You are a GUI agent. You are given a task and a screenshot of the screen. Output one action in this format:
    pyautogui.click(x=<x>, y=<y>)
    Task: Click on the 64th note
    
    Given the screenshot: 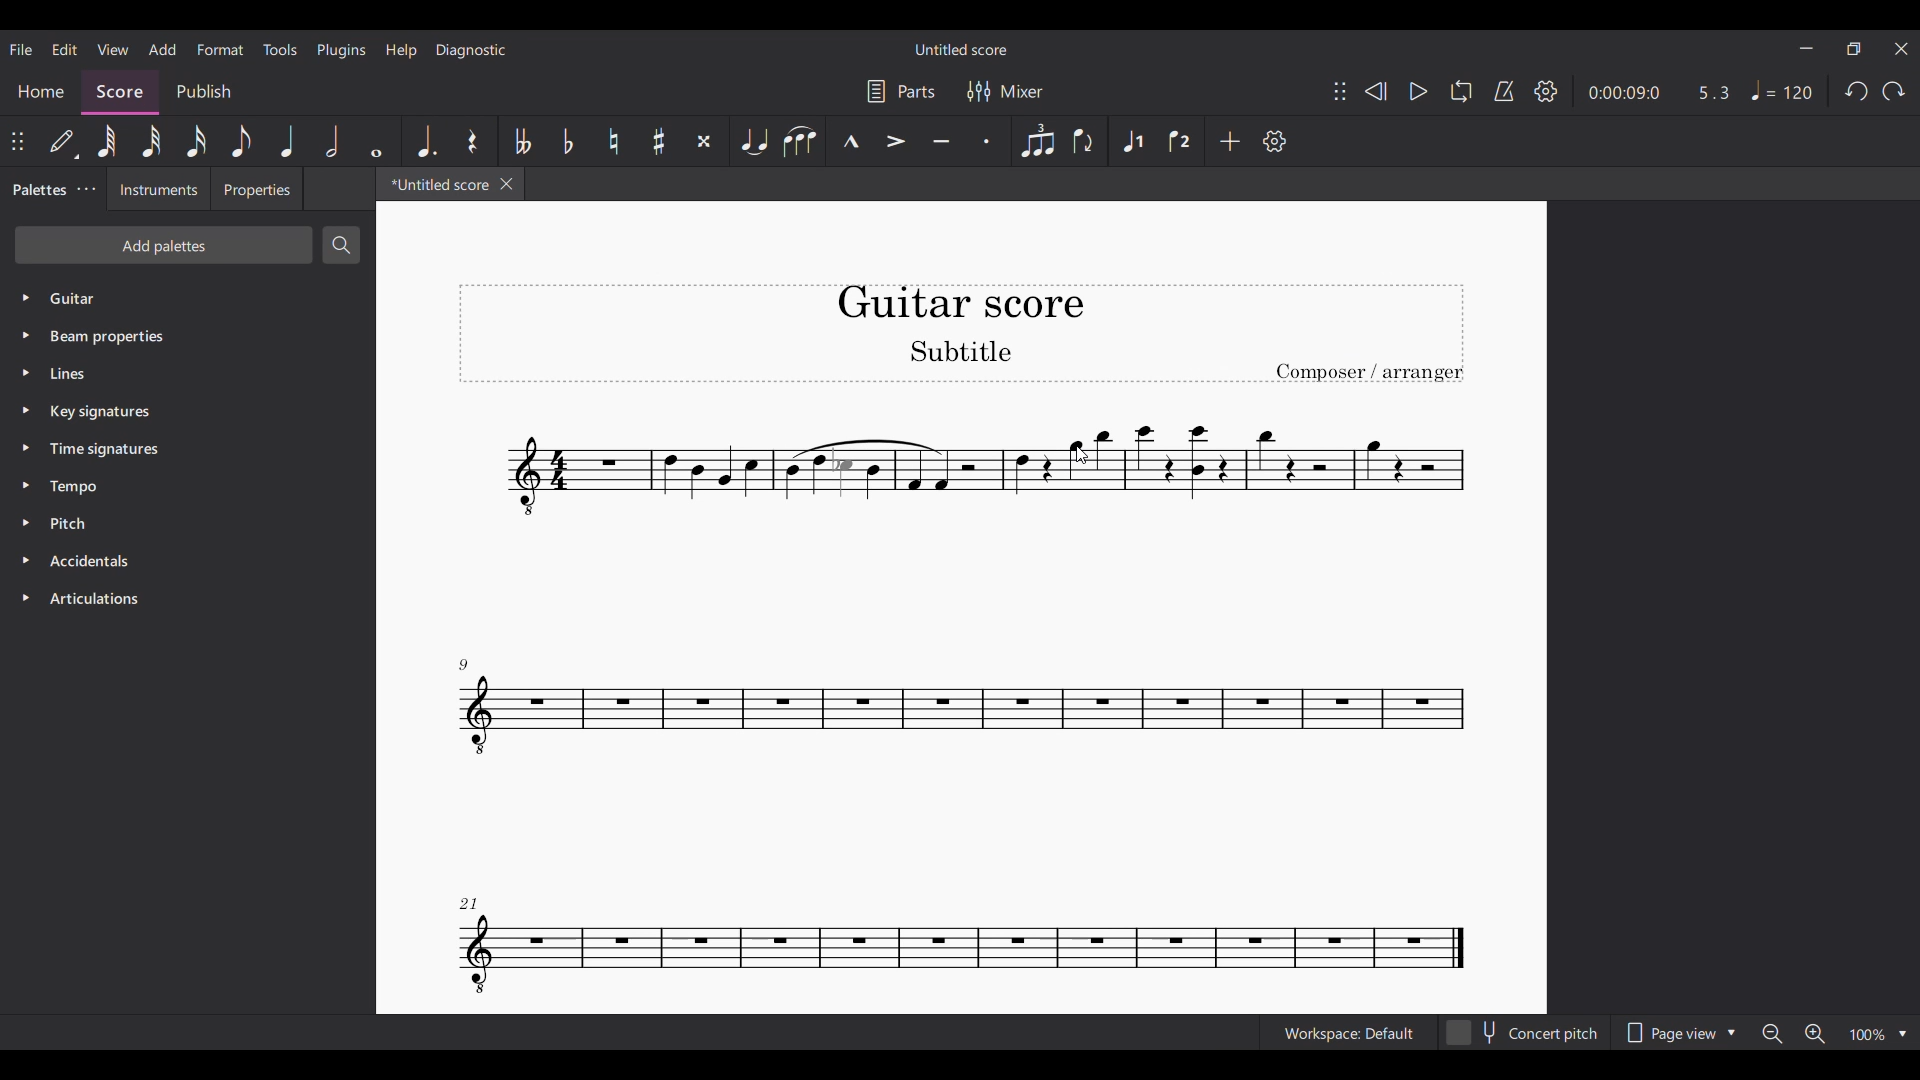 What is the action you would take?
    pyautogui.click(x=107, y=141)
    